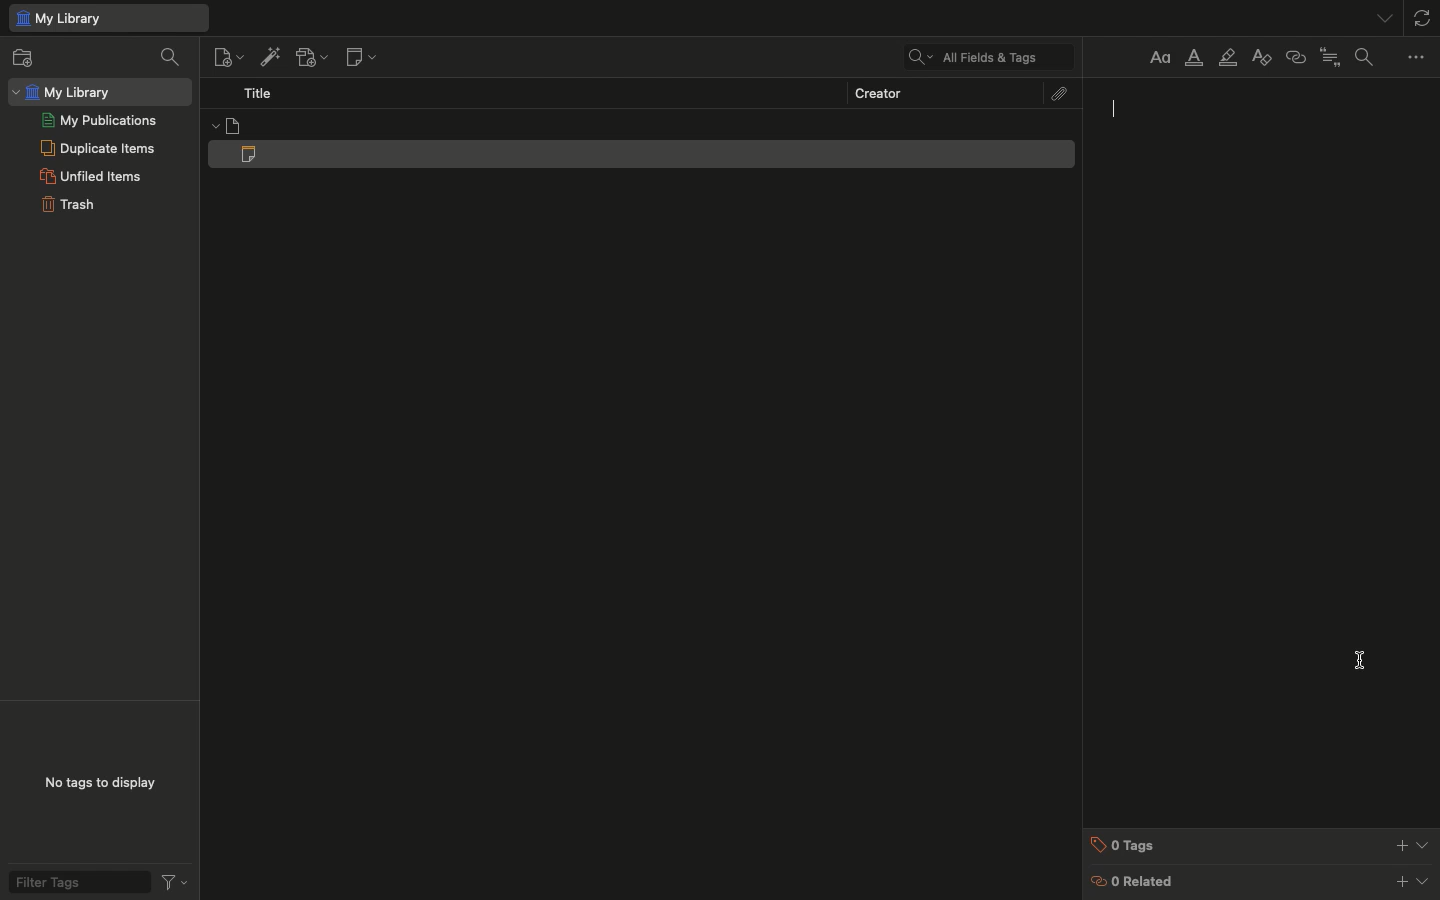  I want to click on Text color, so click(1195, 61).